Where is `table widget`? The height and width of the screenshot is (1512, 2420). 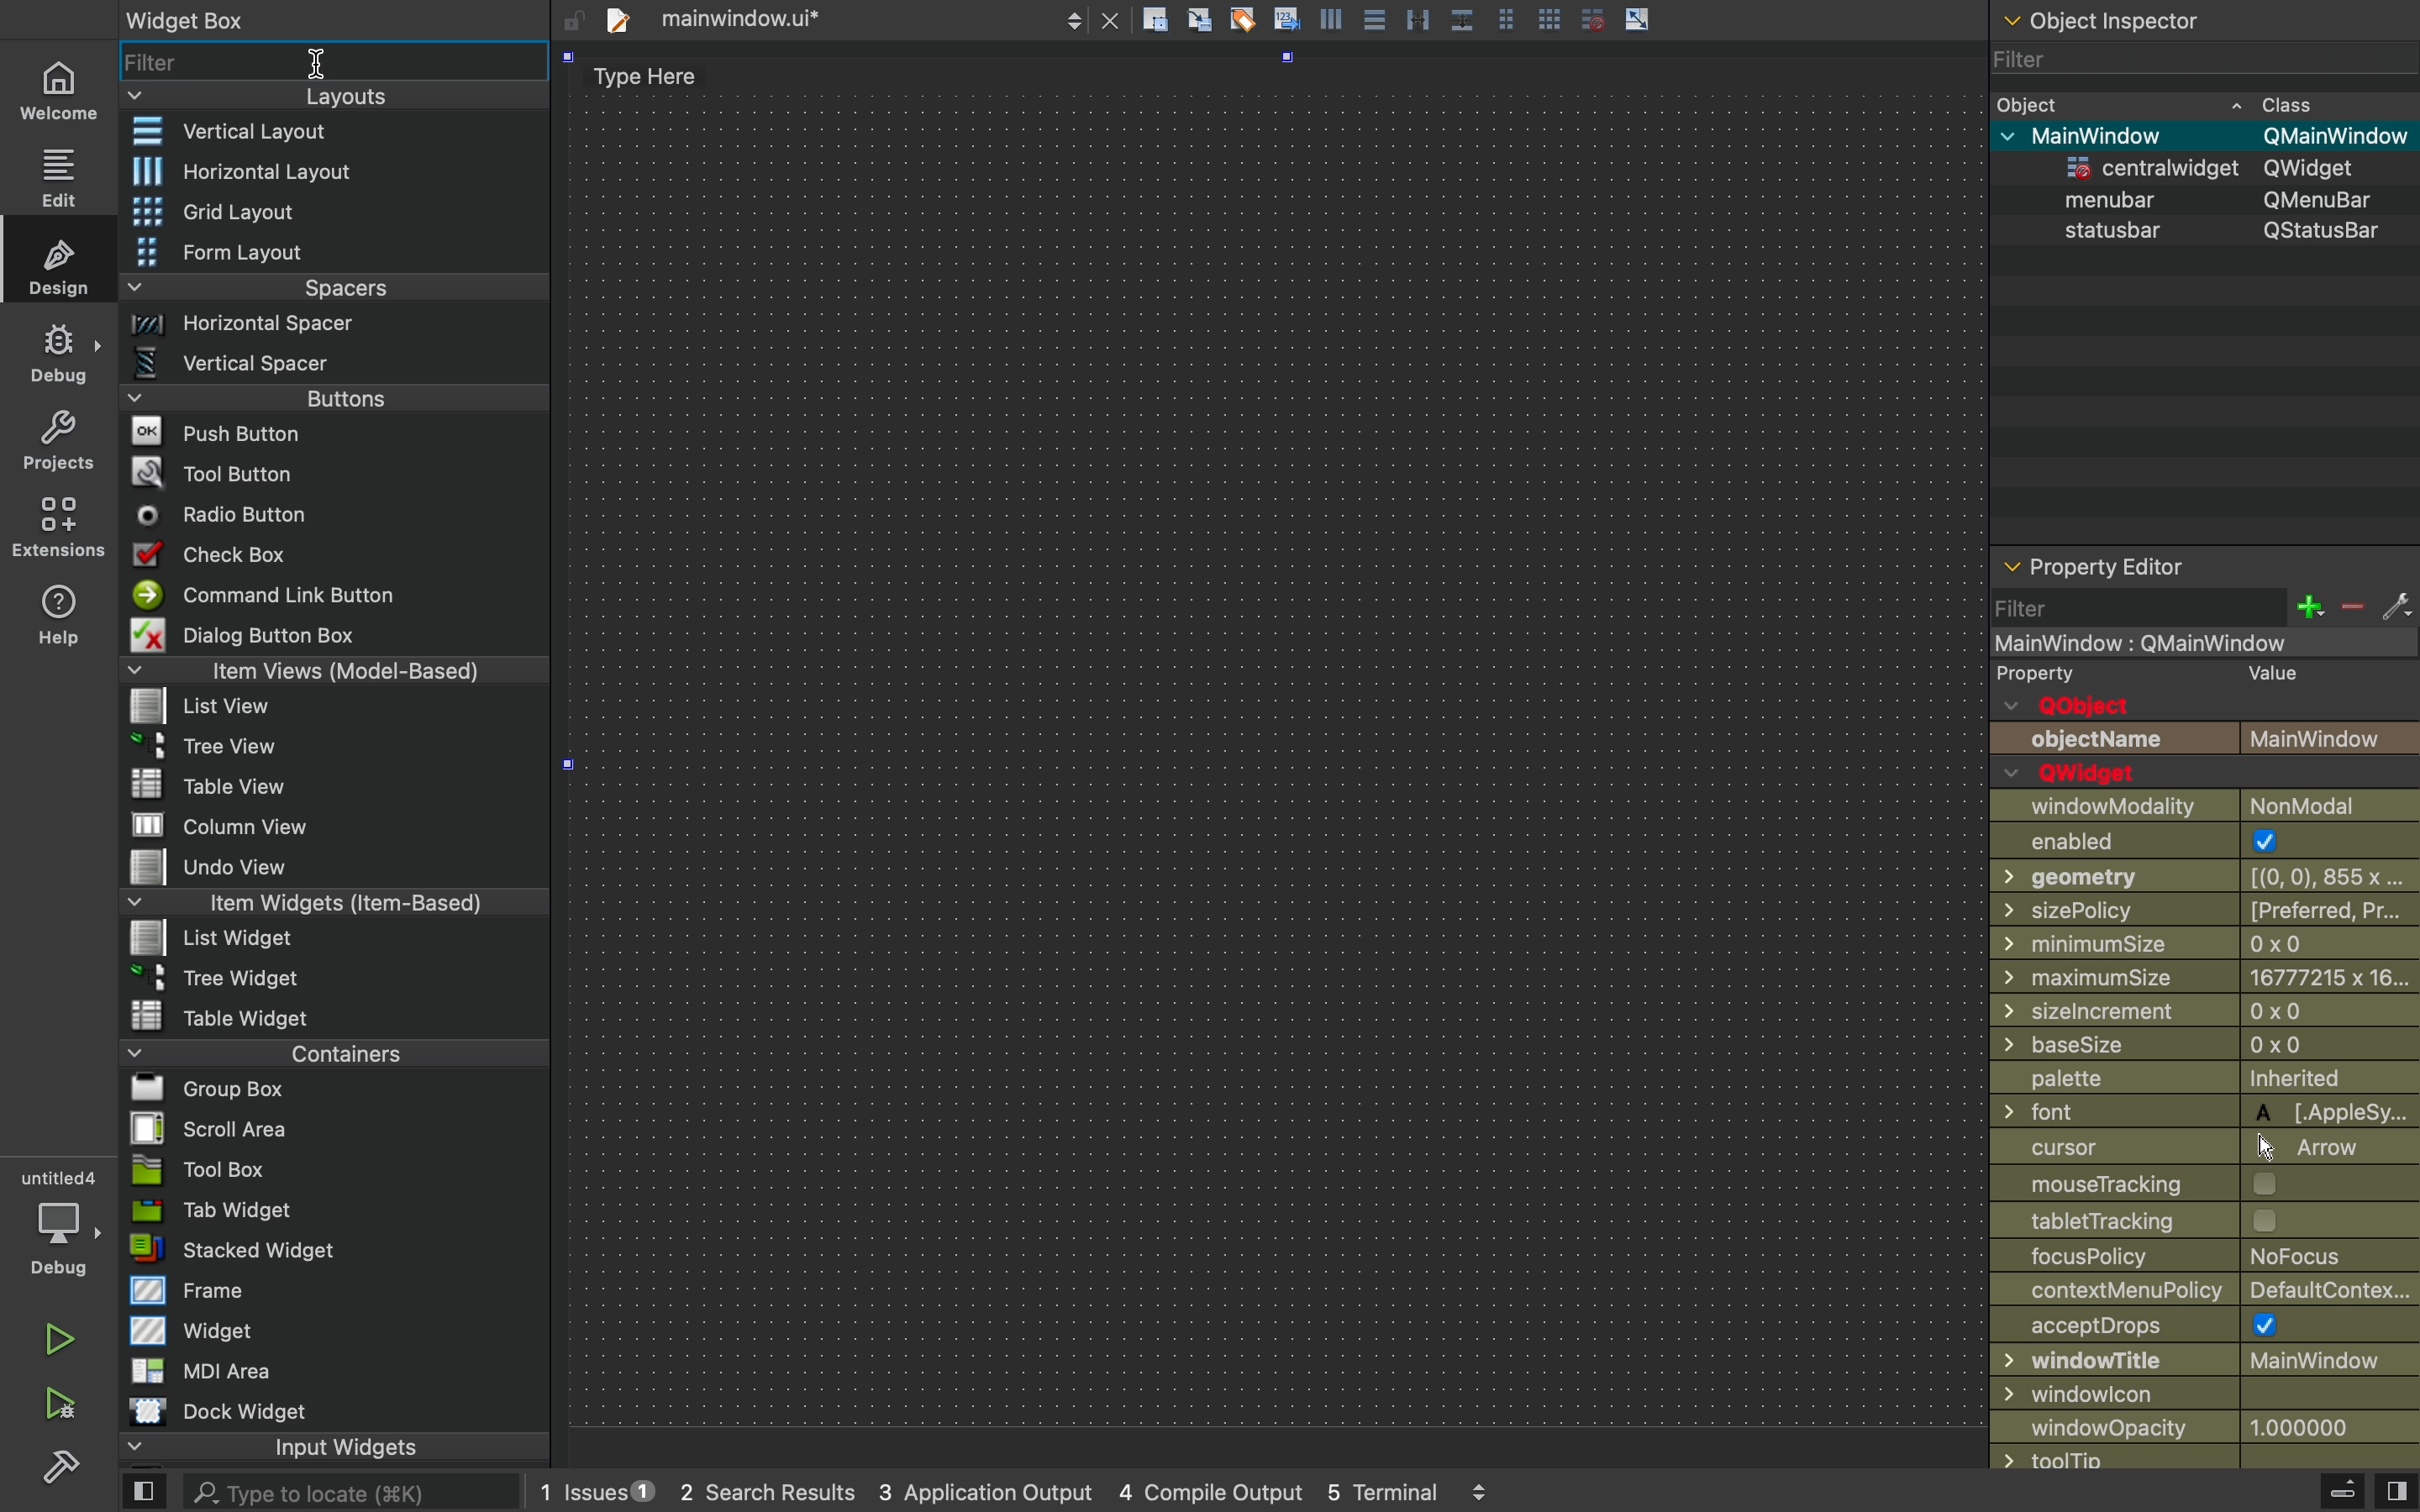
table widget is located at coordinates (336, 1016).